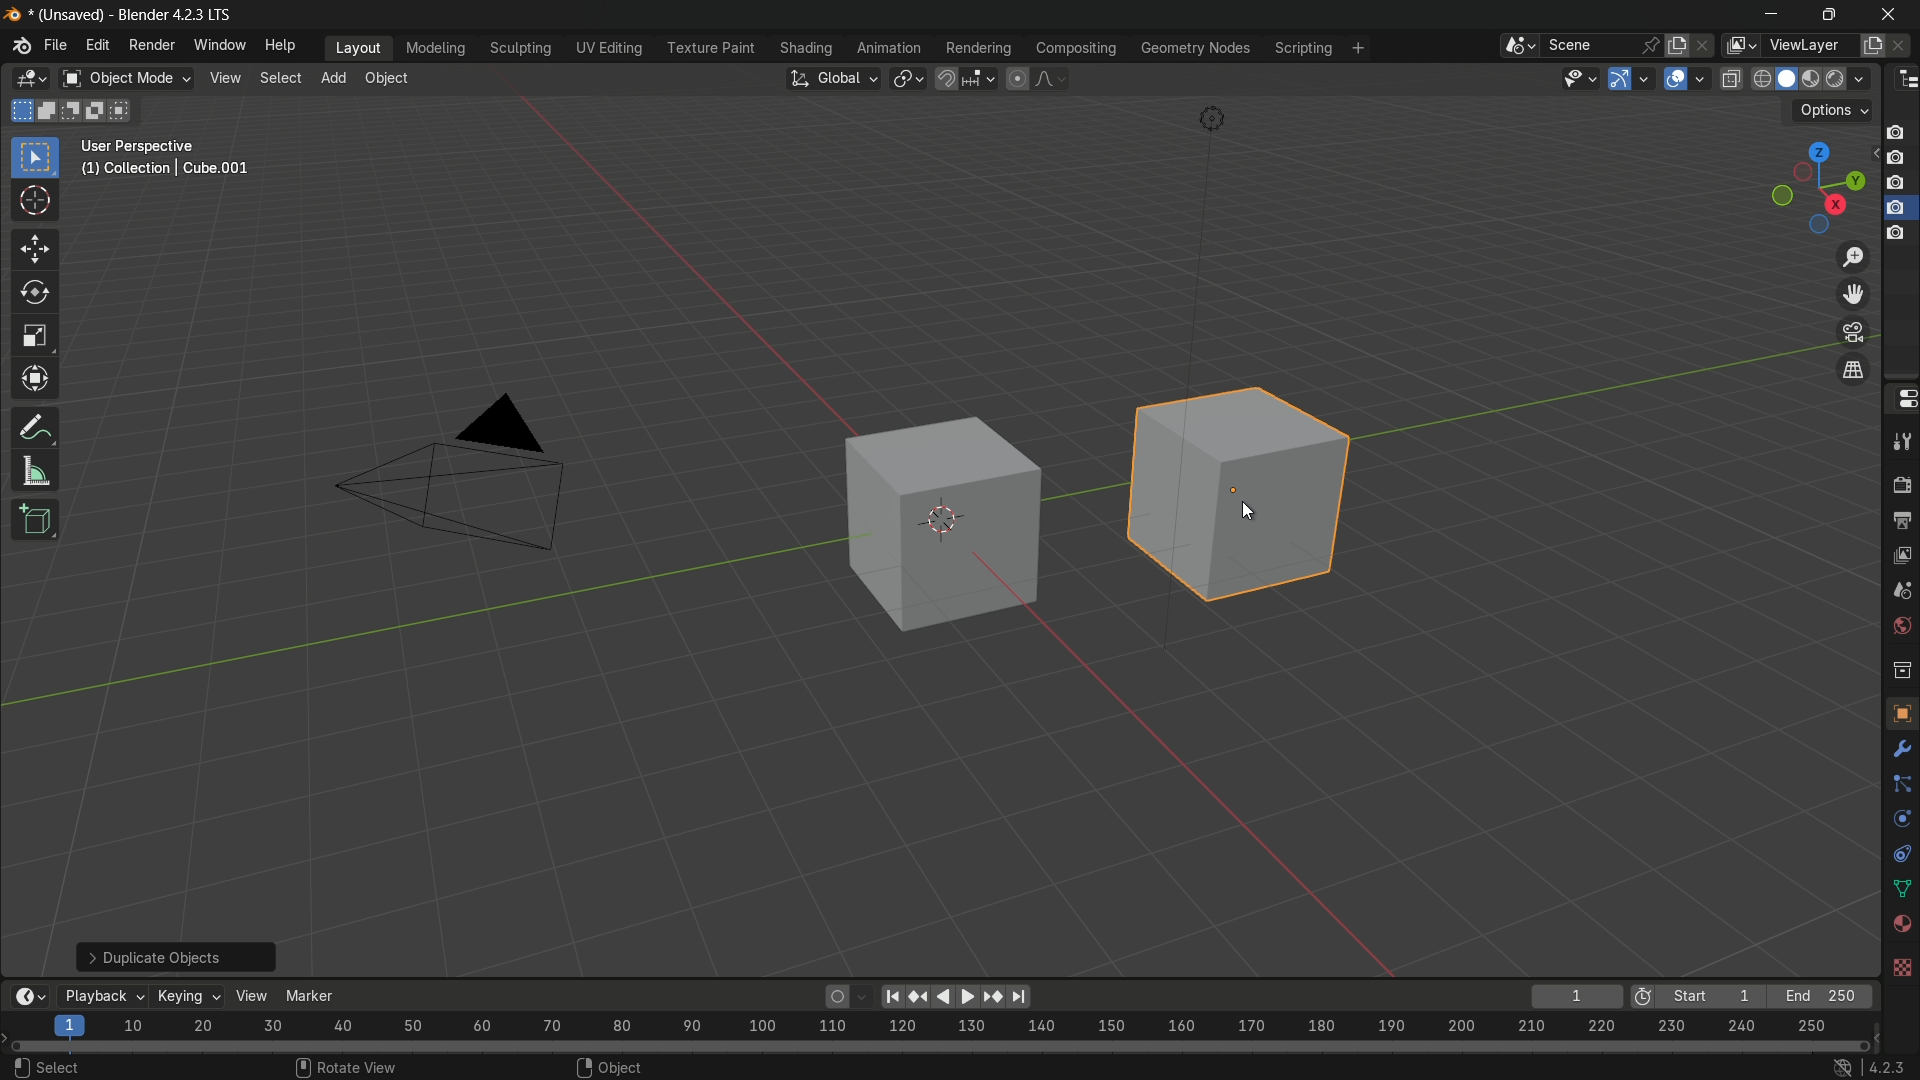  Describe the element at coordinates (1904, 81) in the screenshot. I see `editor type` at that location.